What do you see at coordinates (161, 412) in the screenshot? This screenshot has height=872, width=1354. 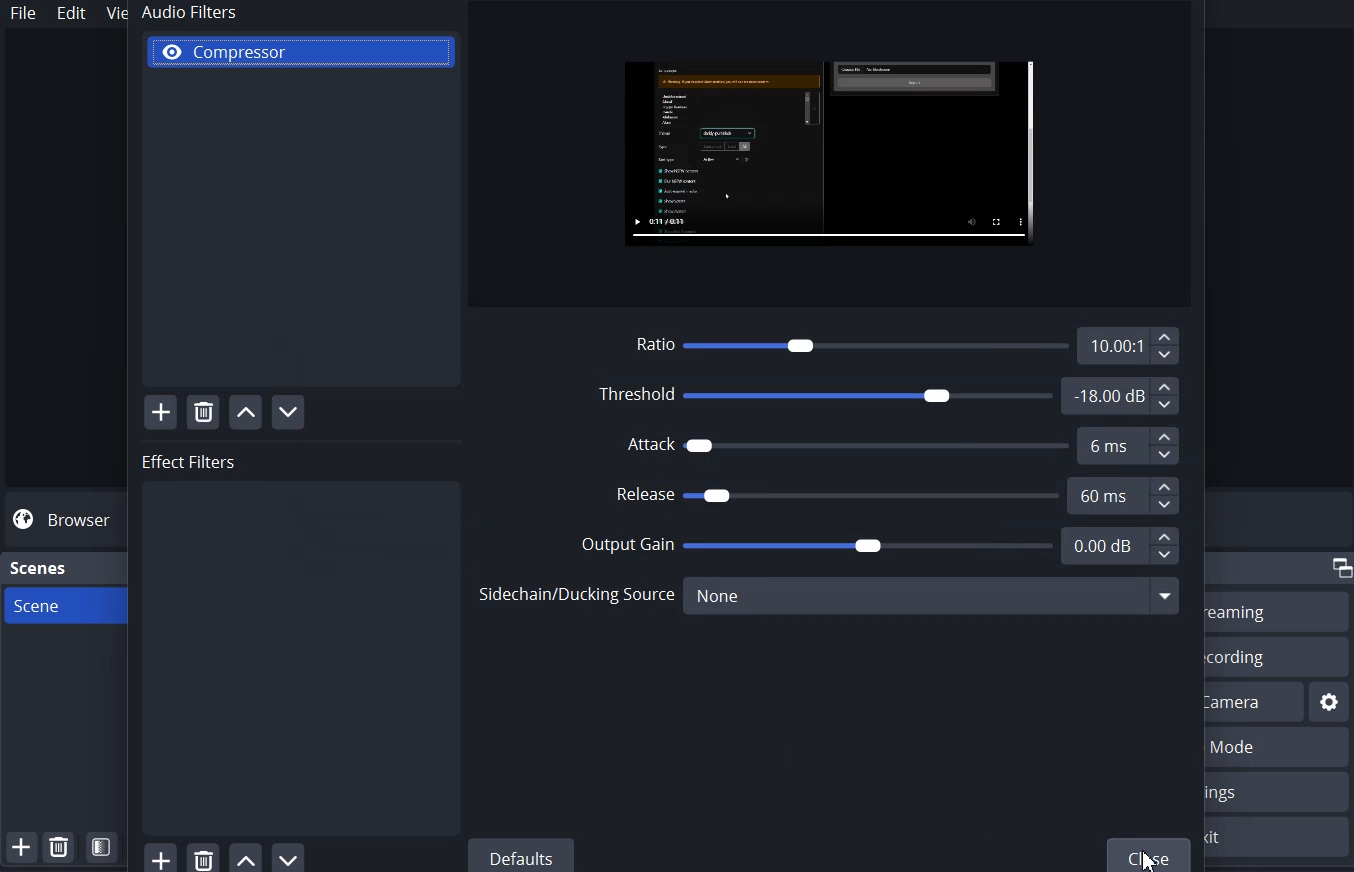 I see `Add Filter` at bounding box center [161, 412].